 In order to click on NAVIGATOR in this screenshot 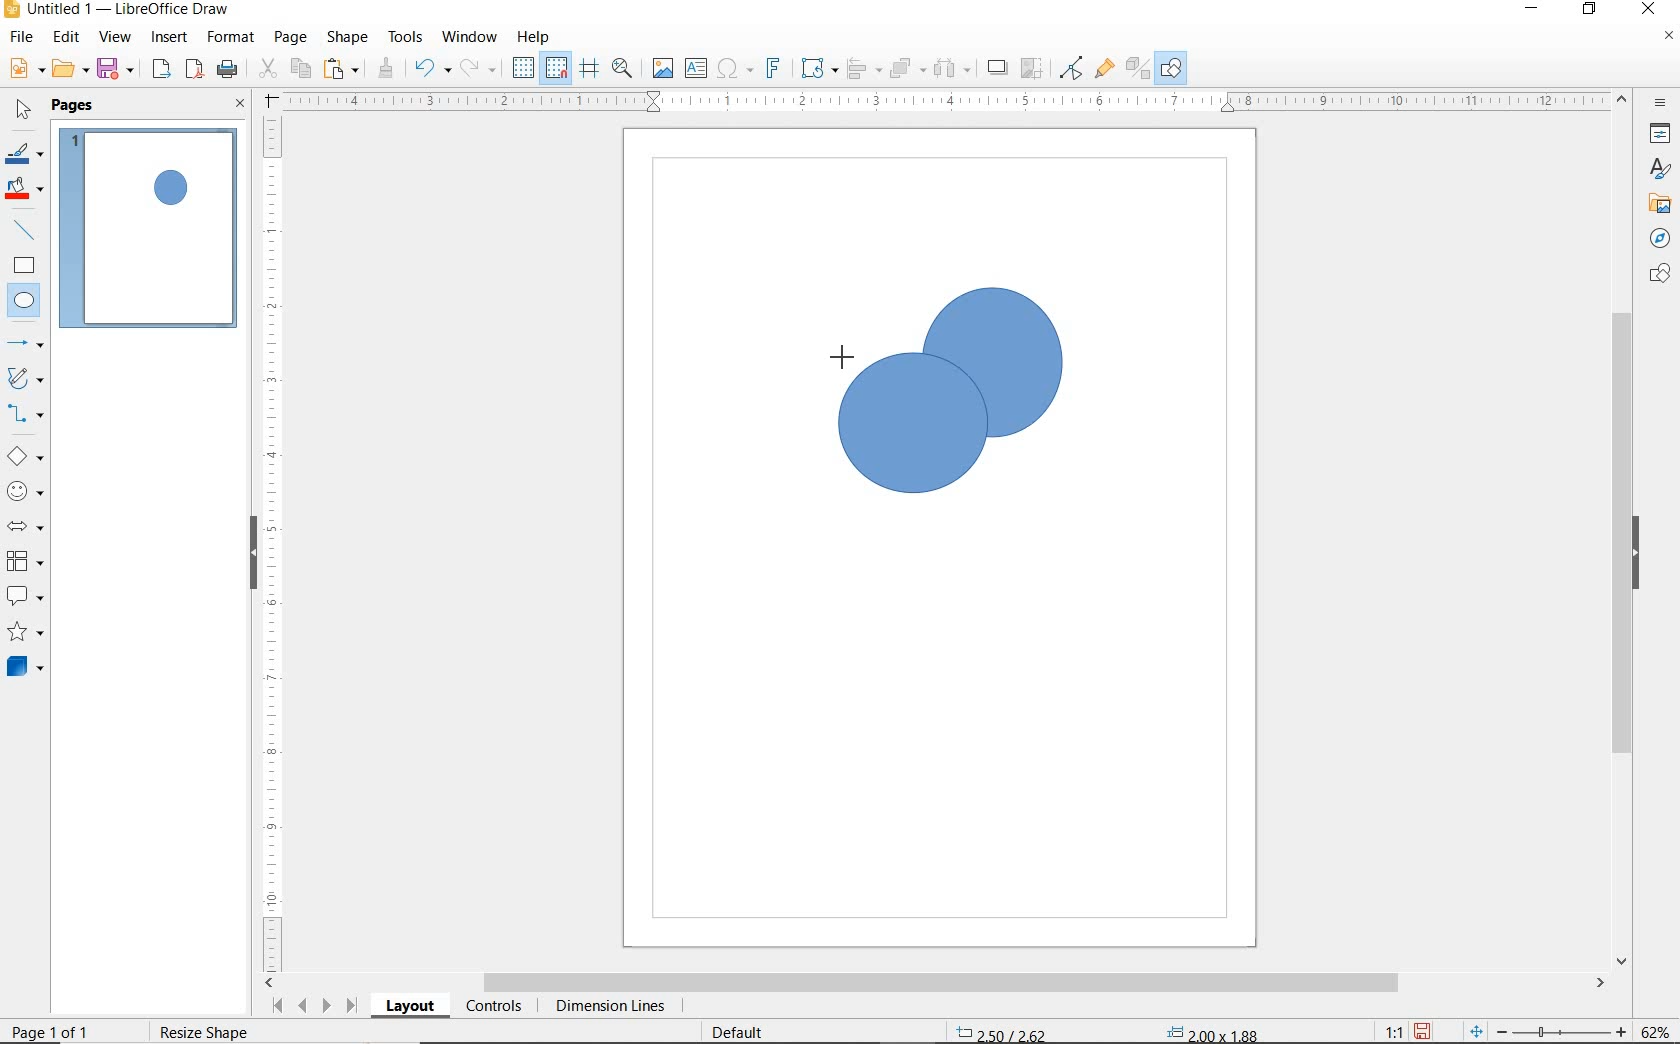, I will do `click(1654, 239)`.